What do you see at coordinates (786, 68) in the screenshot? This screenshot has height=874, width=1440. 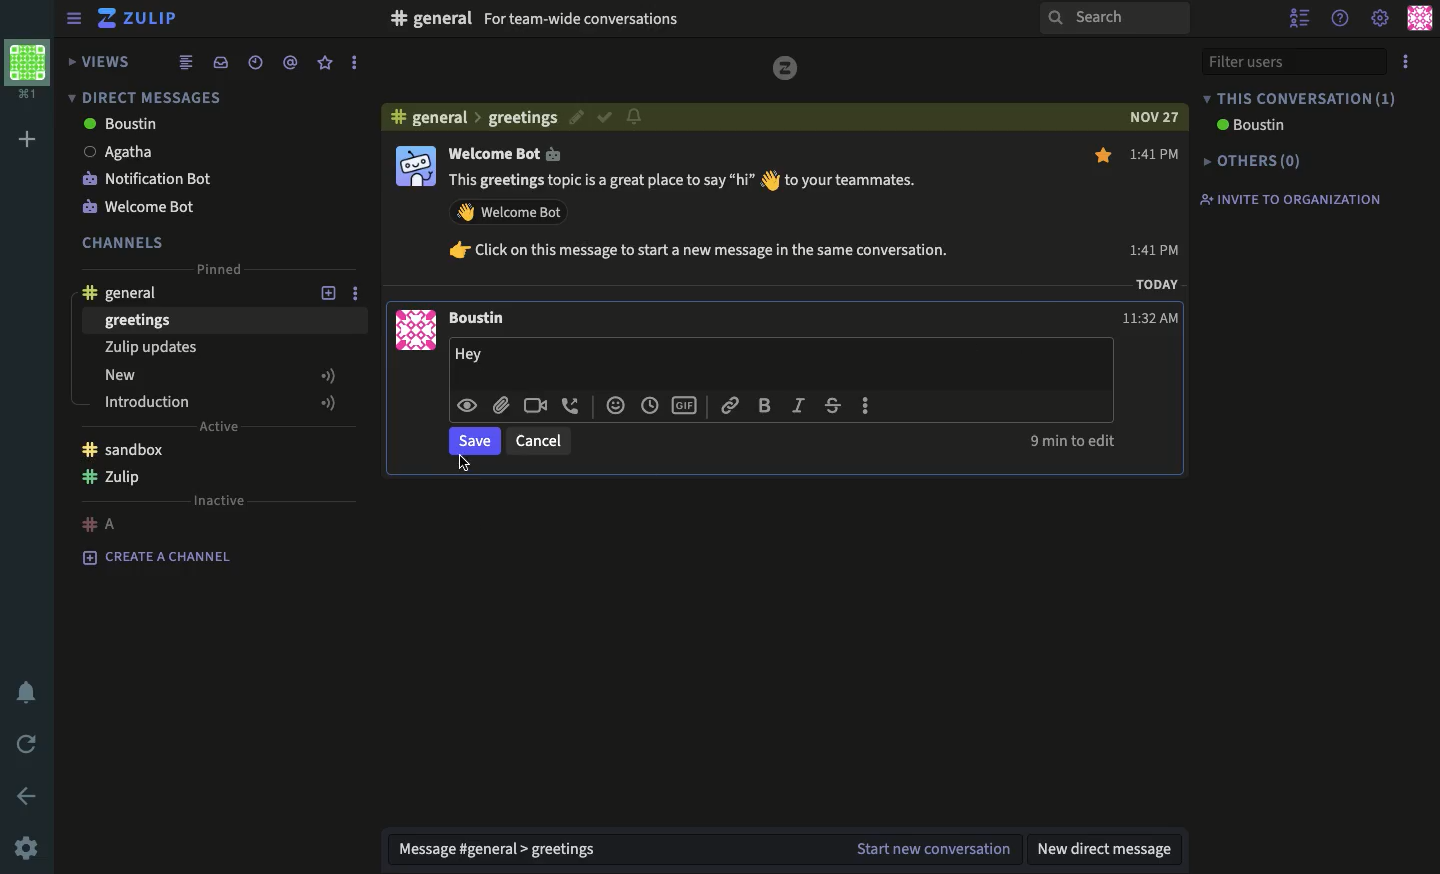 I see `Zulip` at bounding box center [786, 68].